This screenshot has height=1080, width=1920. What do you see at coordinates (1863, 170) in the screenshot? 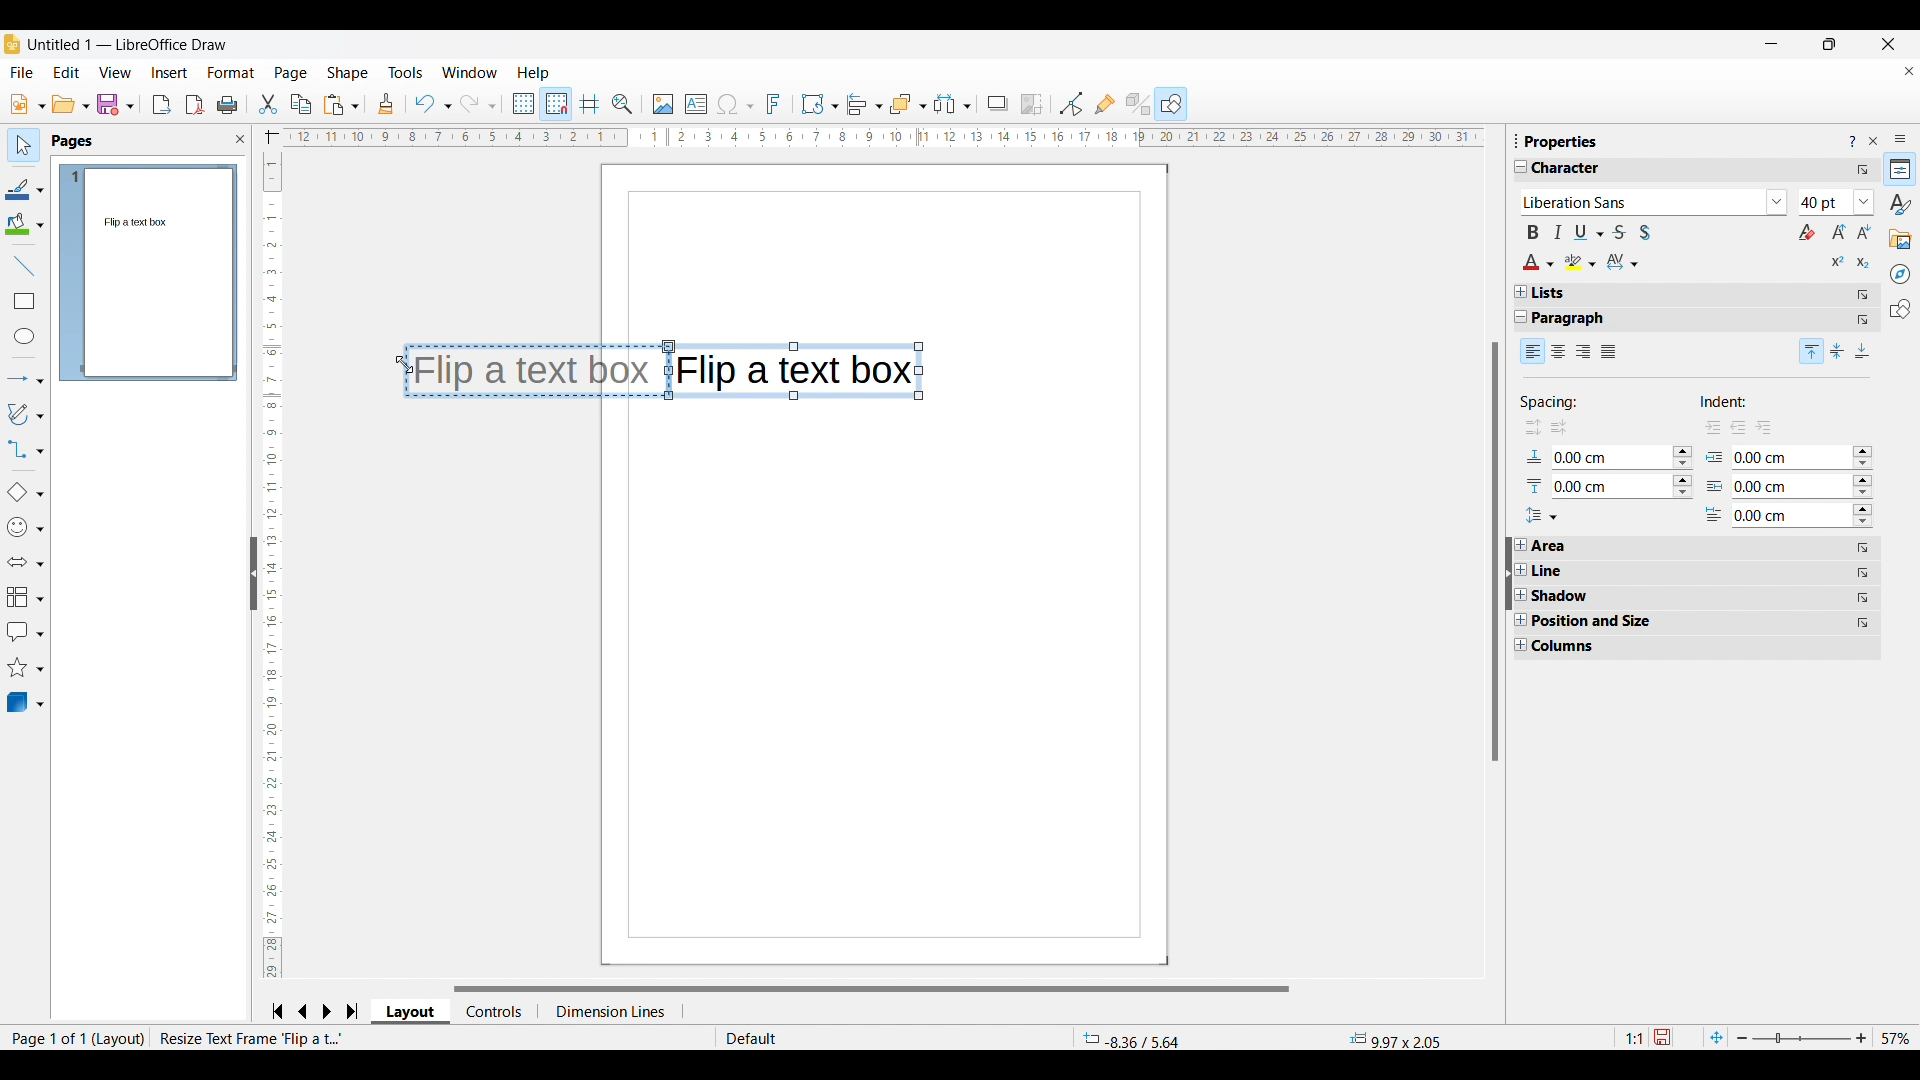
I see `More options` at bounding box center [1863, 170].